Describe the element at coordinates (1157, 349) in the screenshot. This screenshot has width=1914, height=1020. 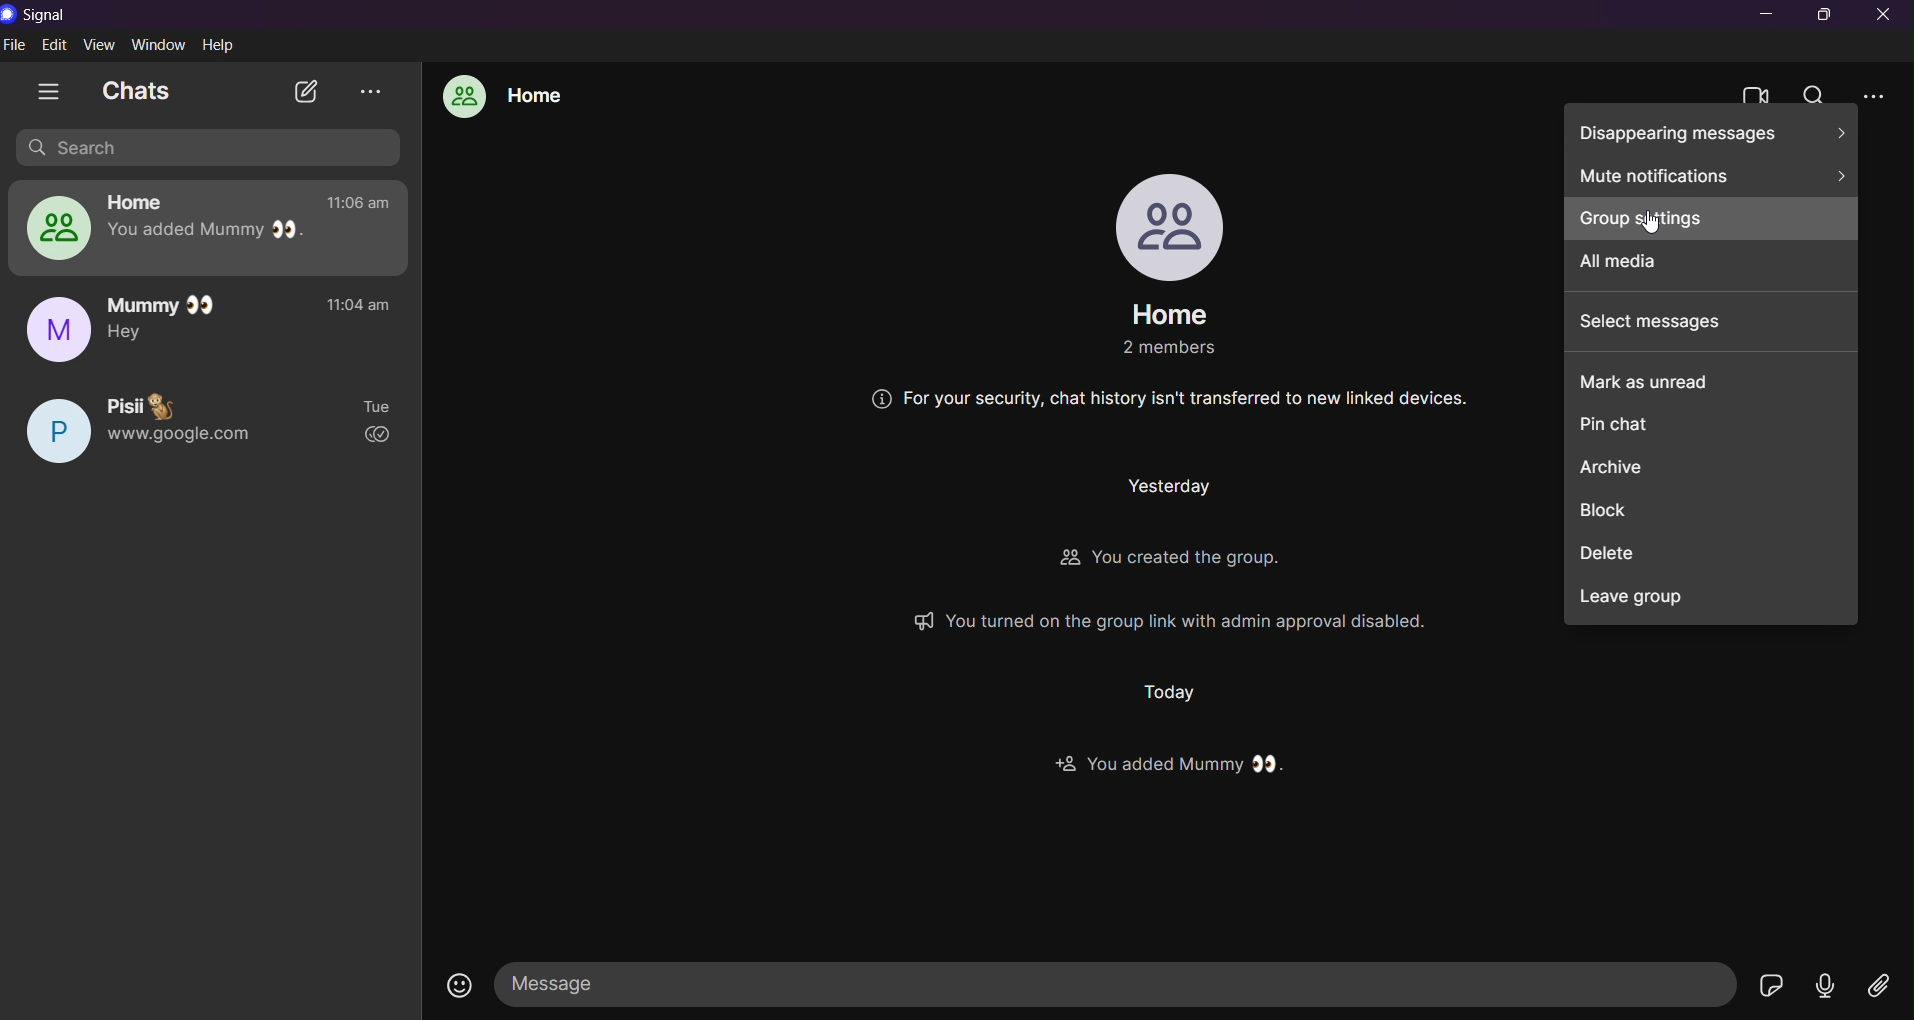
I see `2 members` at that location.